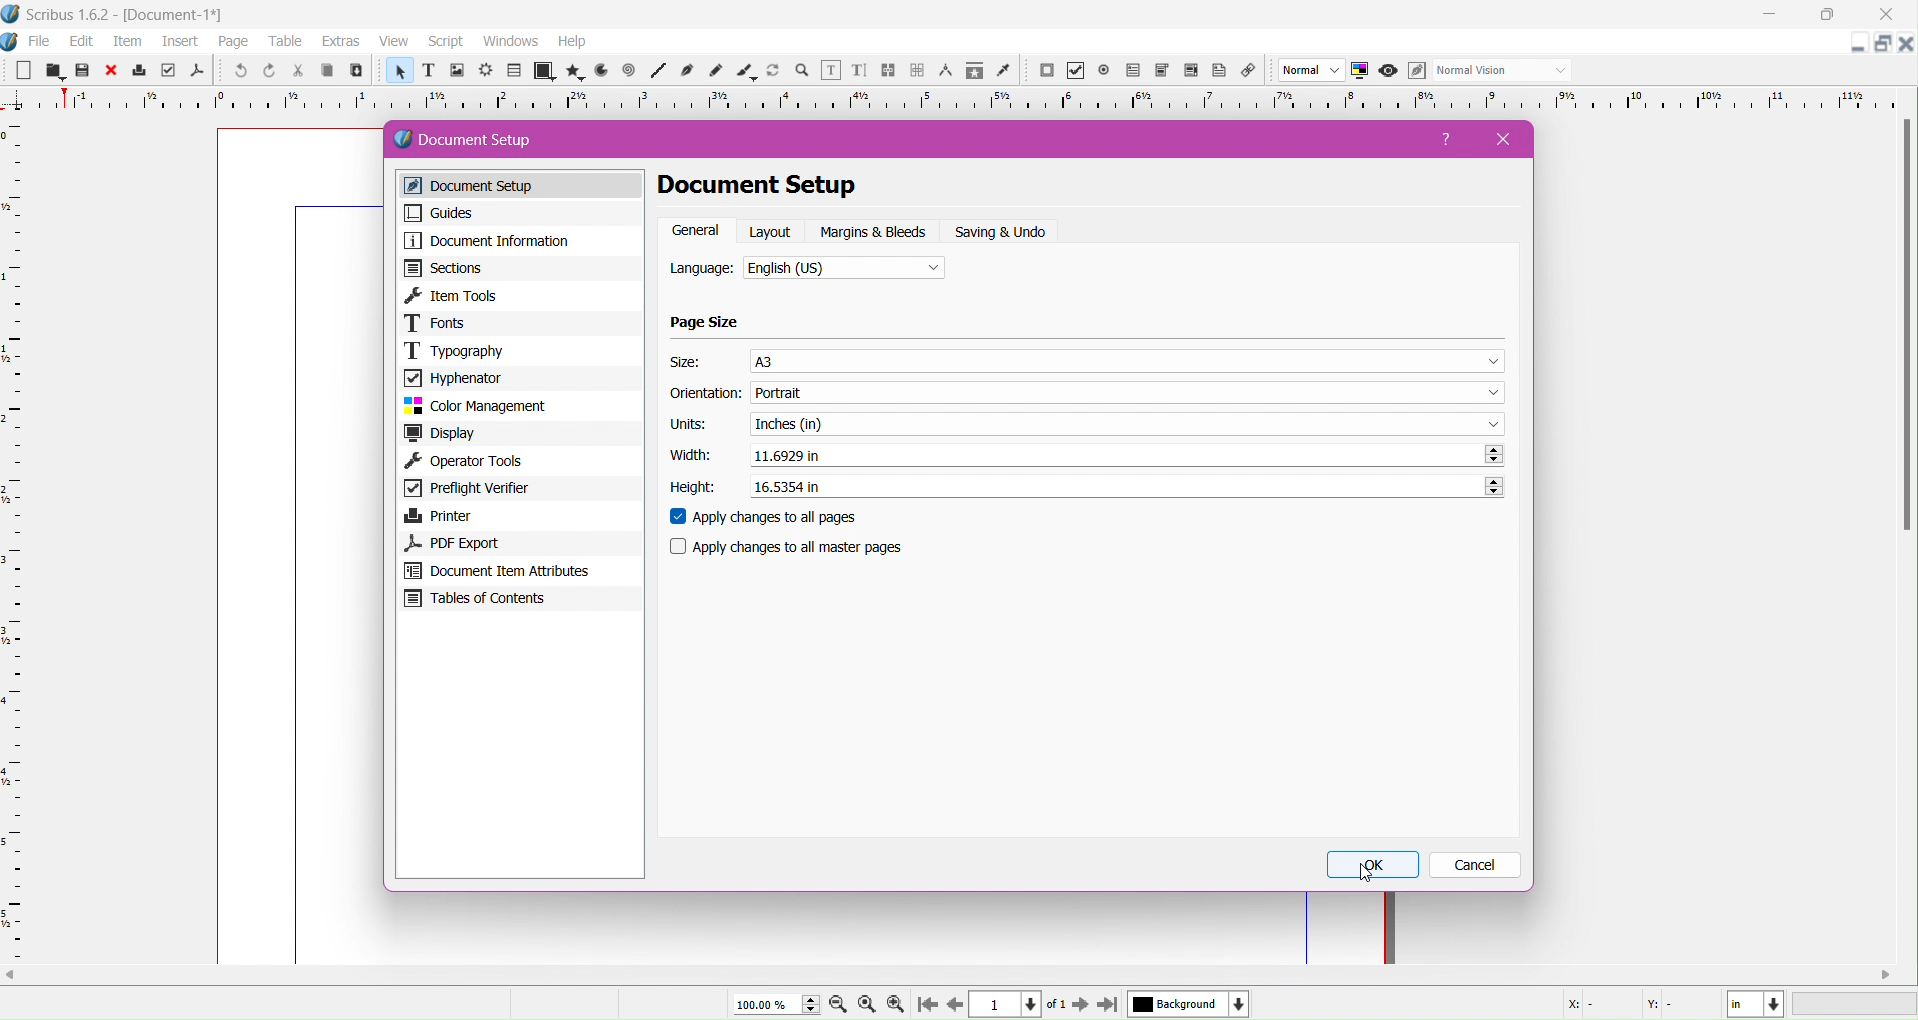  Describe the element at coordinates (1127, 455) in the screenshot. I see `Set the Width` at that location.